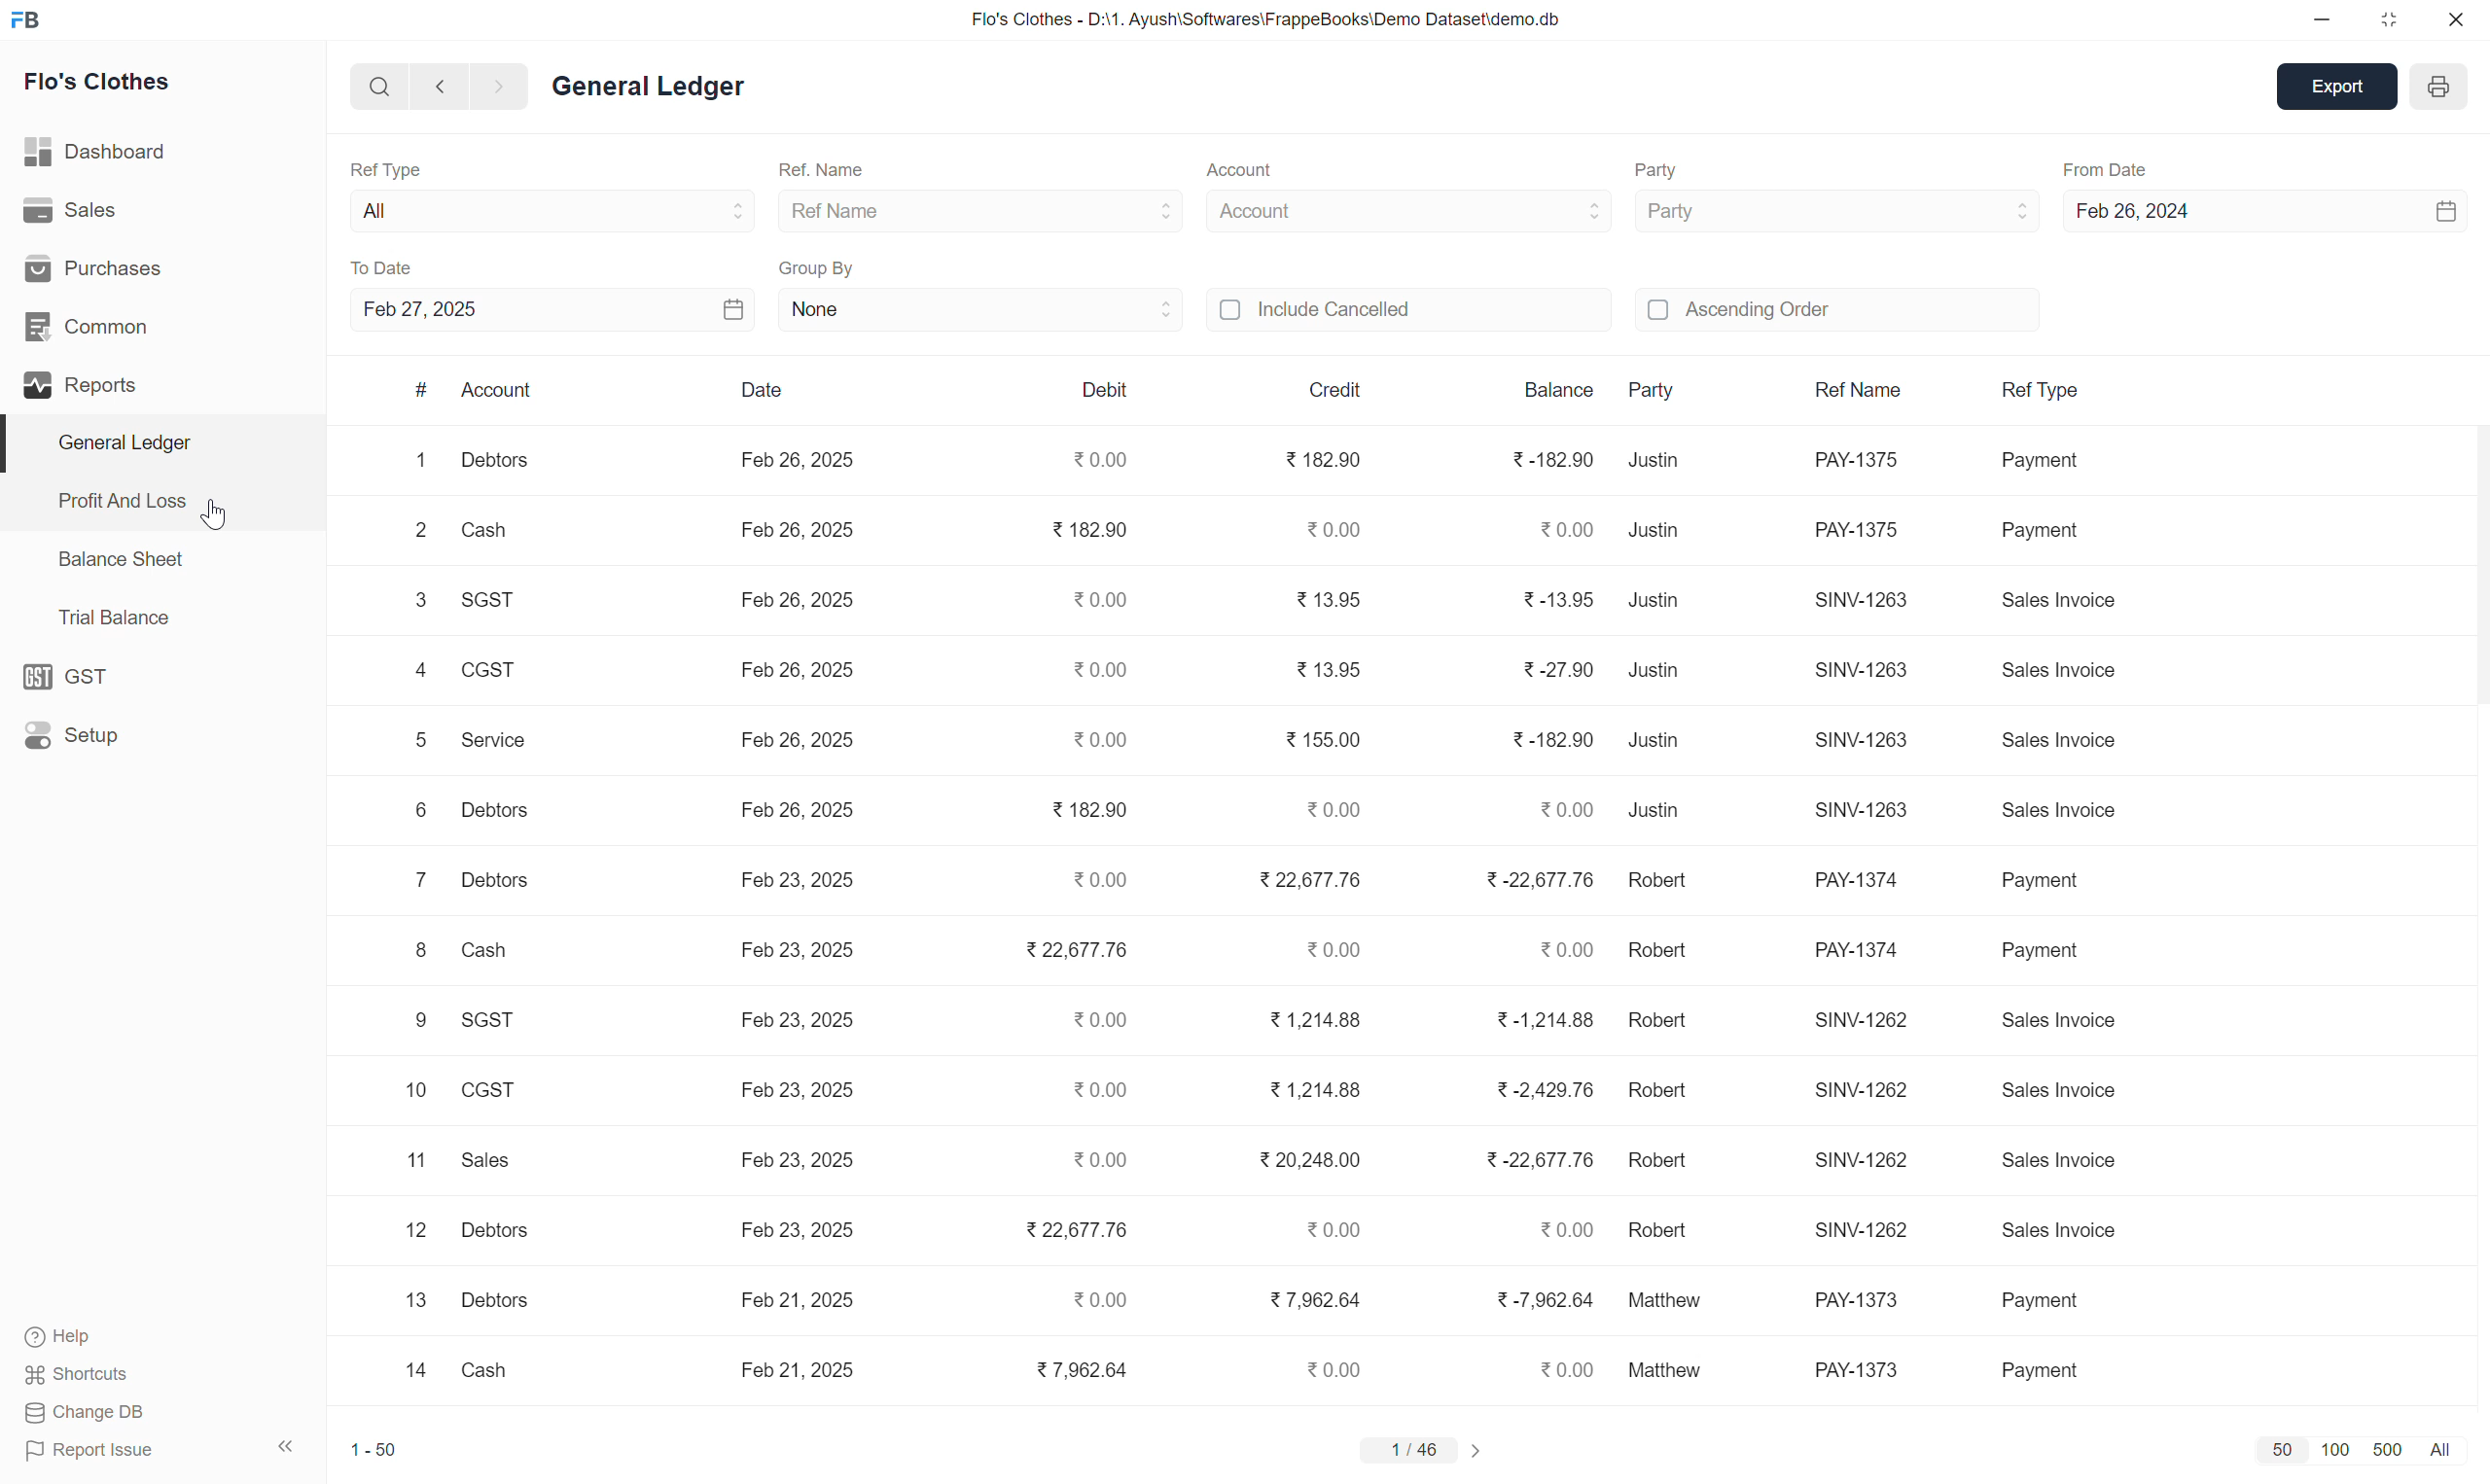  What do you see at coordinates (67, 208) in the screenshot?
I see `sales` at bounding box center [67, 208].